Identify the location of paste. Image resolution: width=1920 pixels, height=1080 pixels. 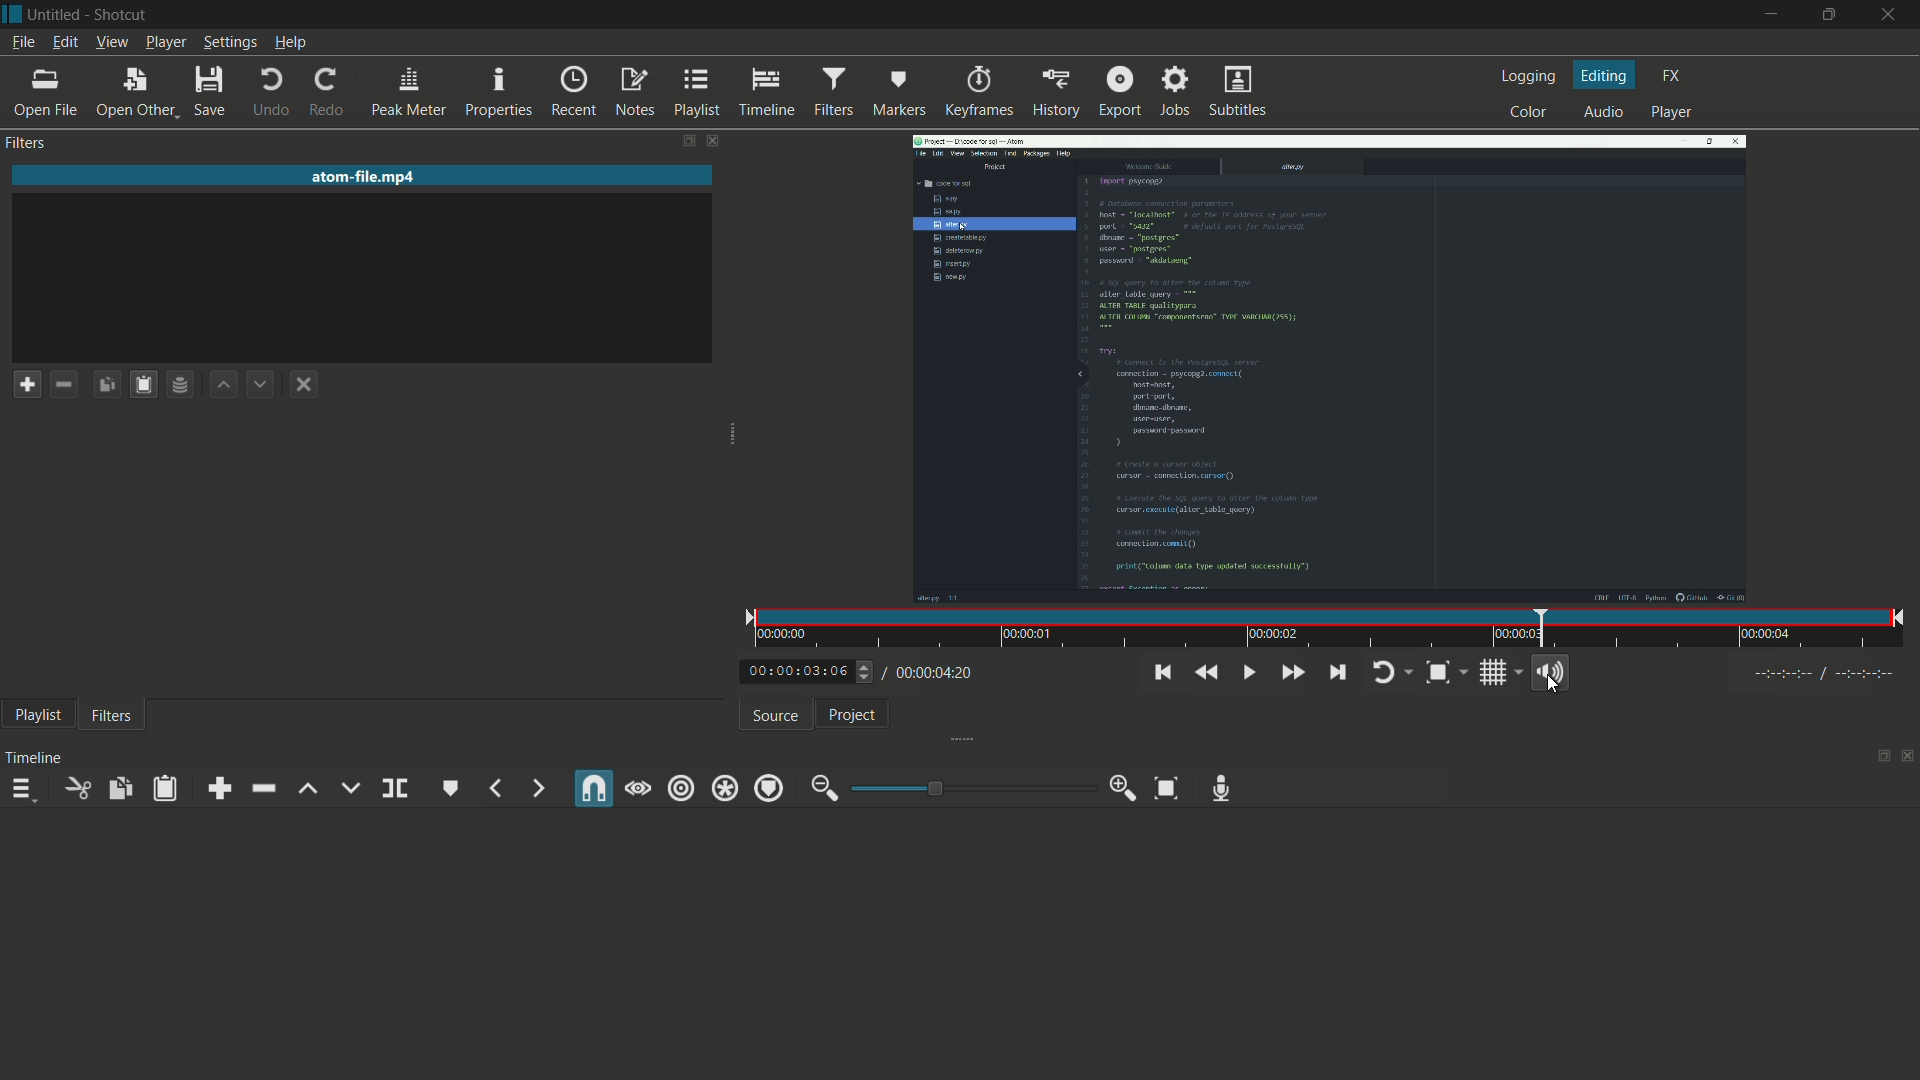
(163, 789).